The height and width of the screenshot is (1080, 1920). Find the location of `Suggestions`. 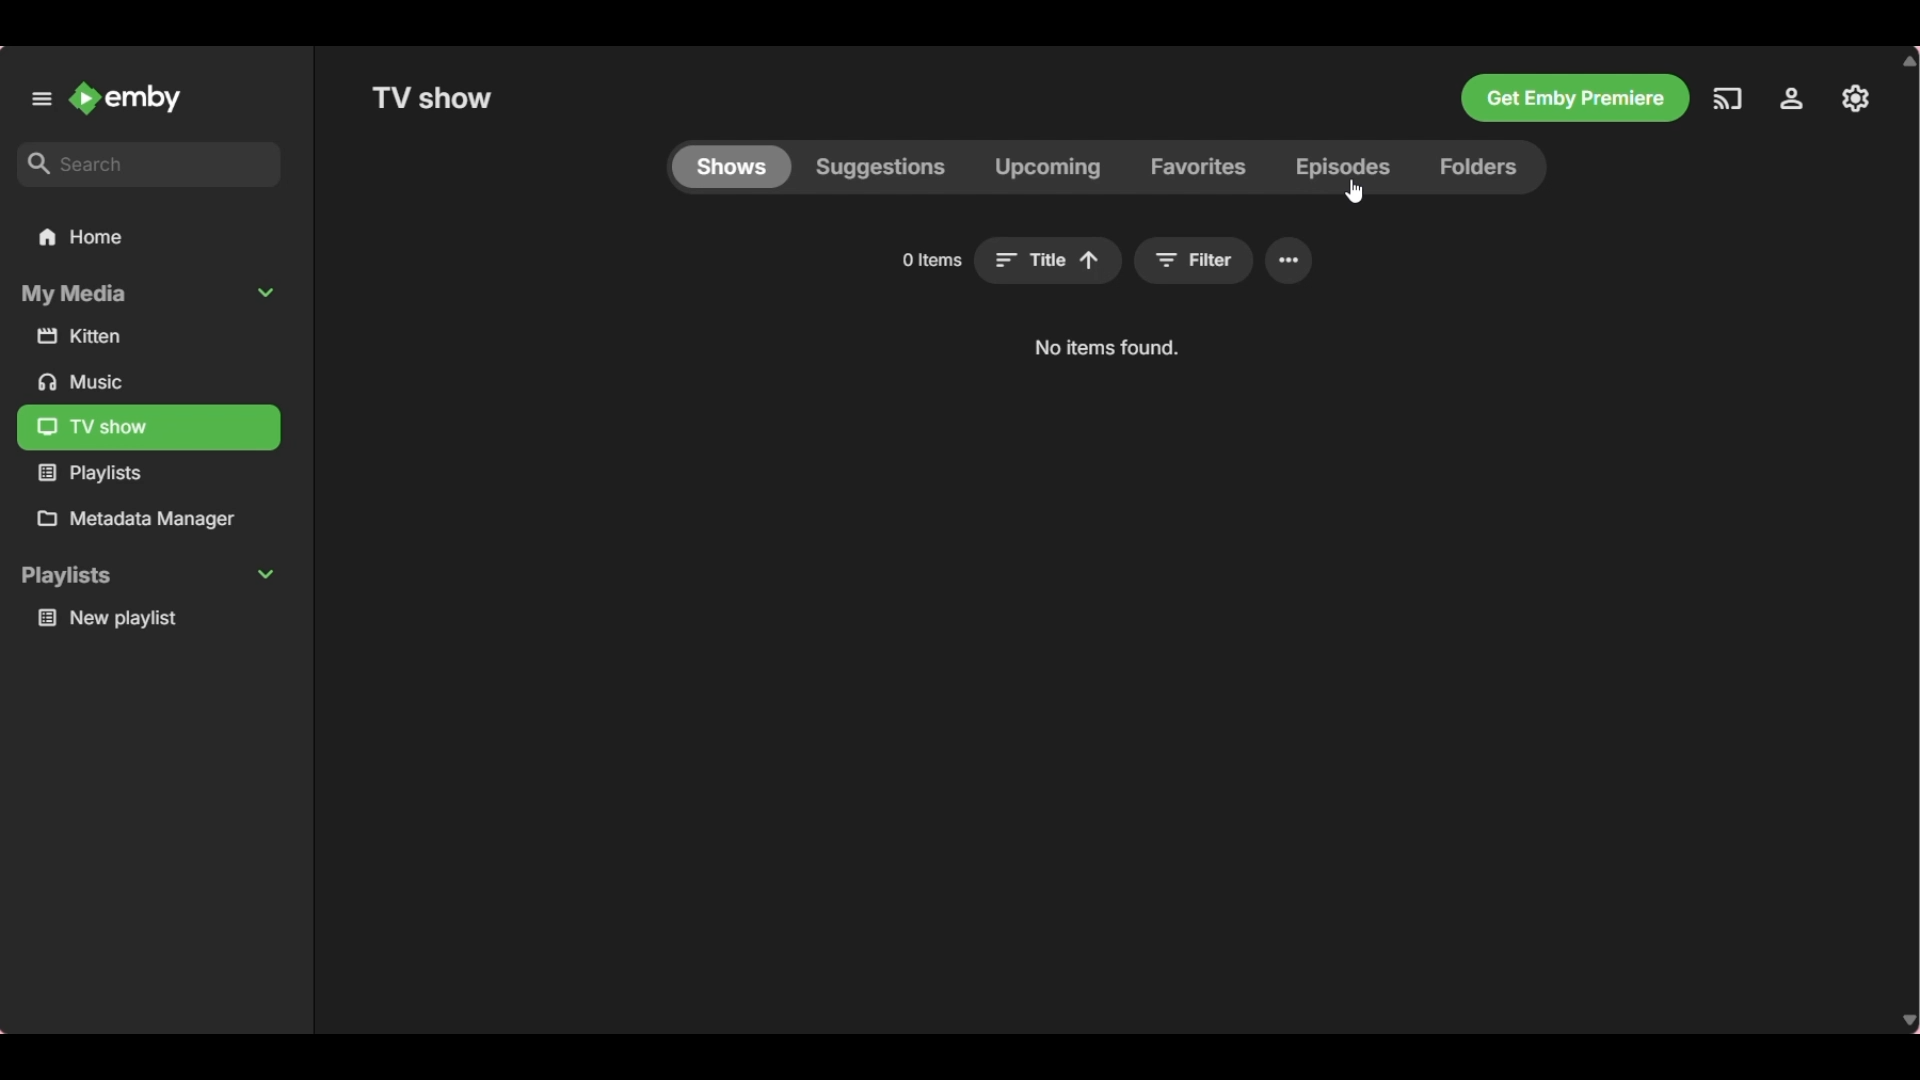

Suggestions is located at coordinates (878, 167).